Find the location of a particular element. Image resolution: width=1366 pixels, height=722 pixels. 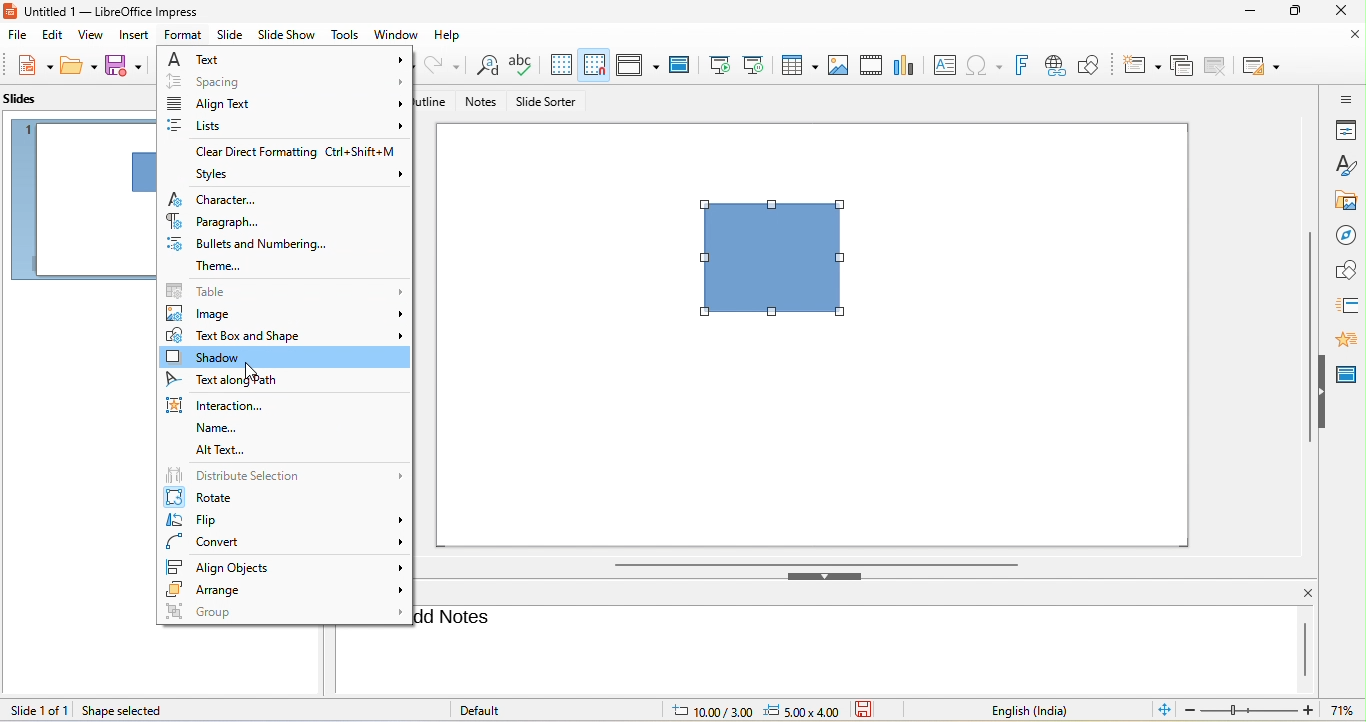

slide show is located at coordinates (287, 35).